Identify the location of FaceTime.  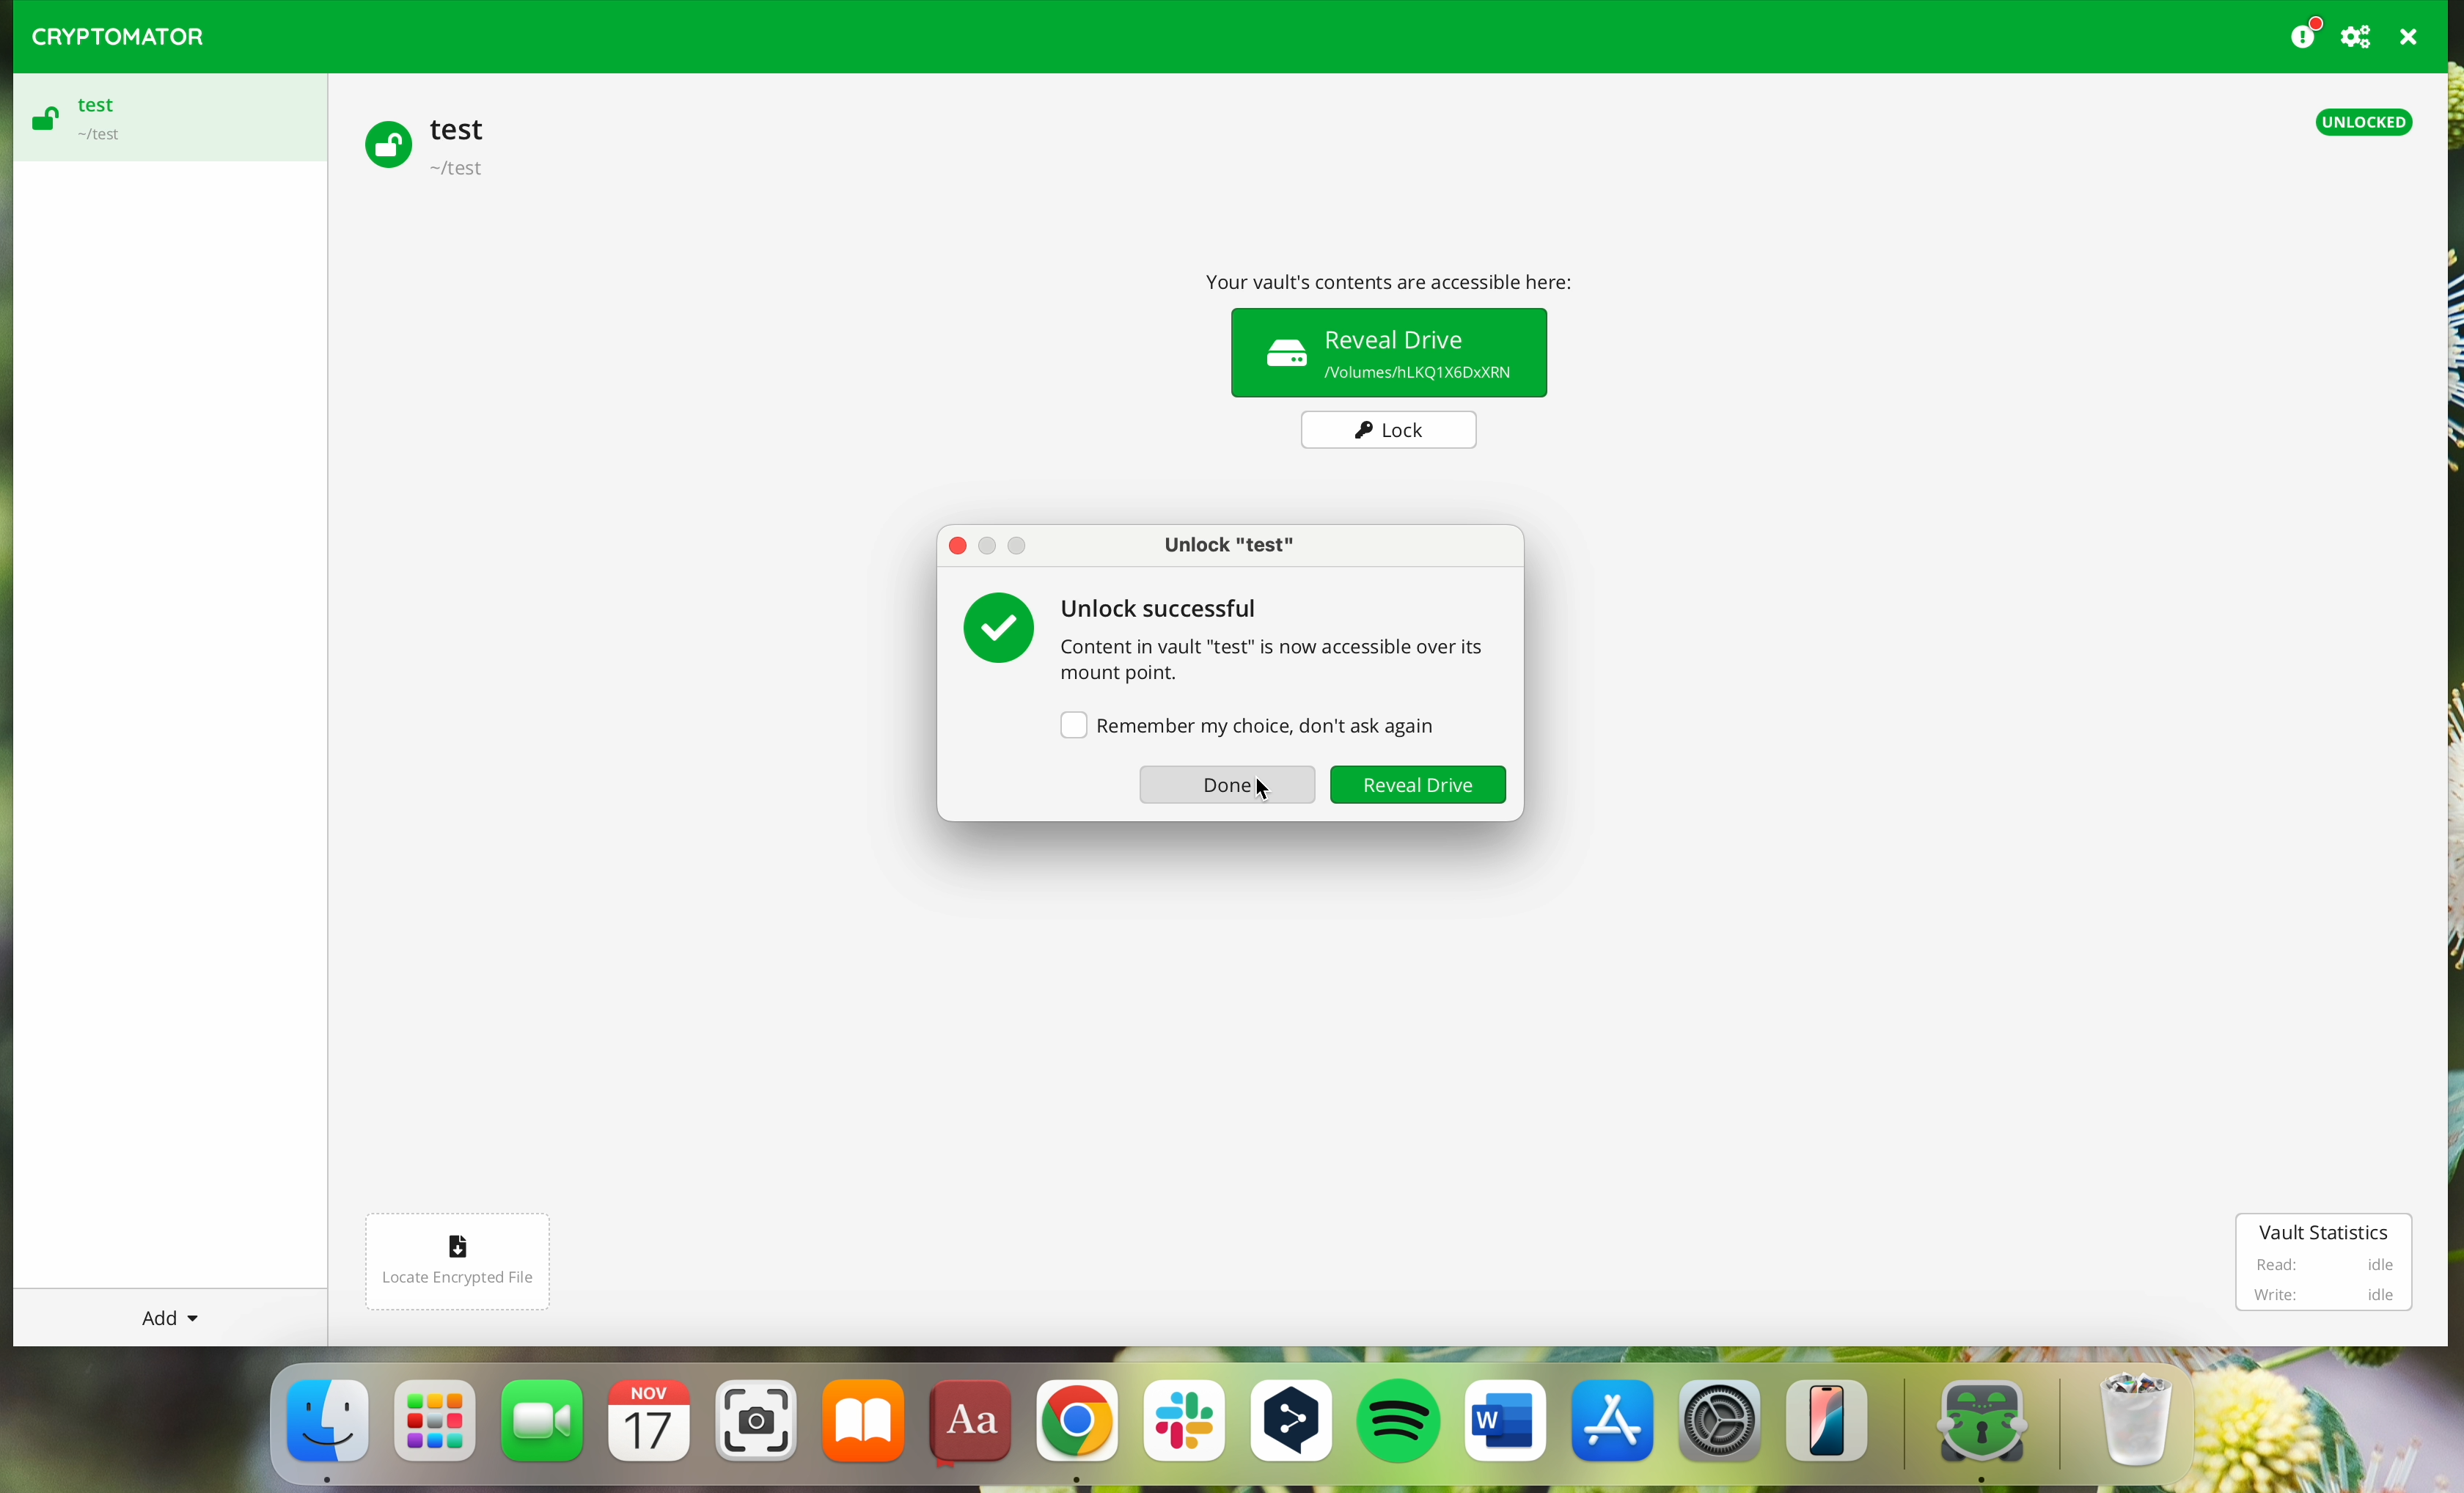
(545, 1428).